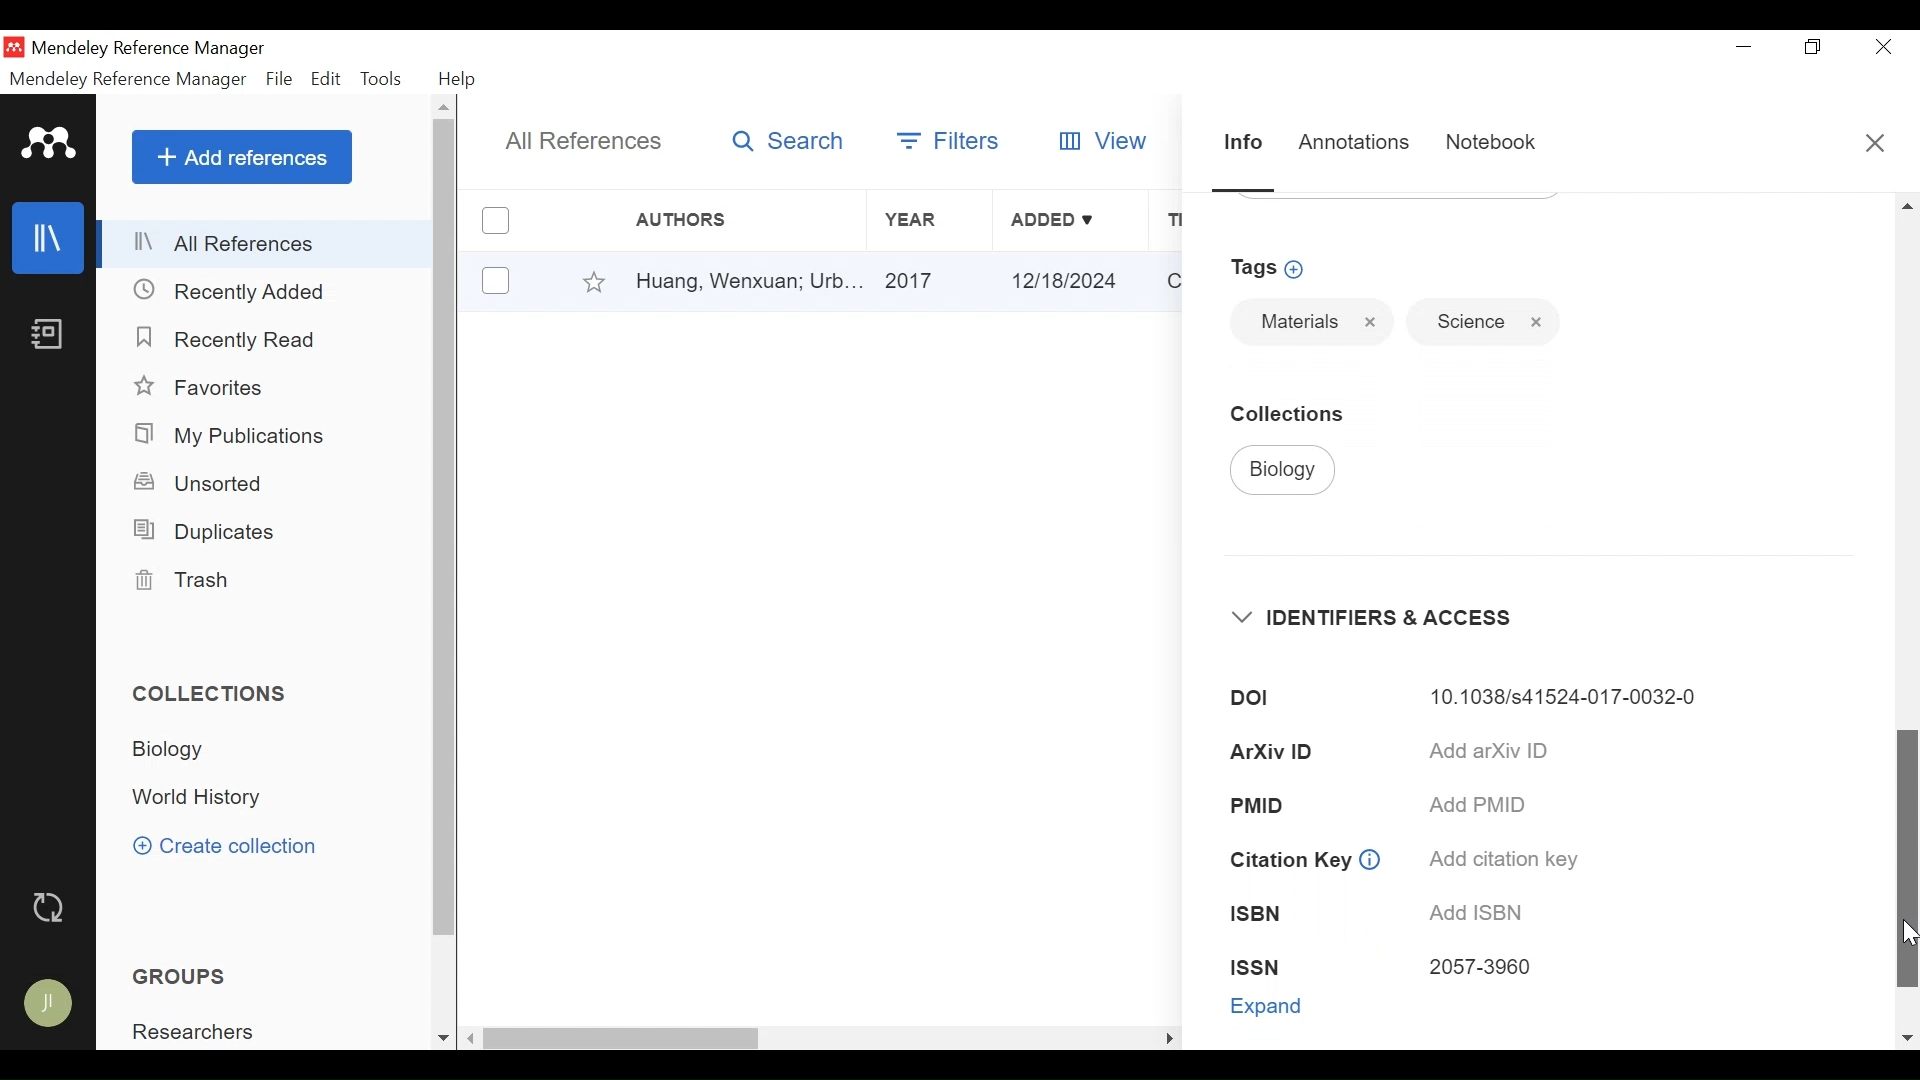  What do you see at coordinates (1249, 699) in the screenshot?
I see `DOI` at bounding box center [1249, 699].